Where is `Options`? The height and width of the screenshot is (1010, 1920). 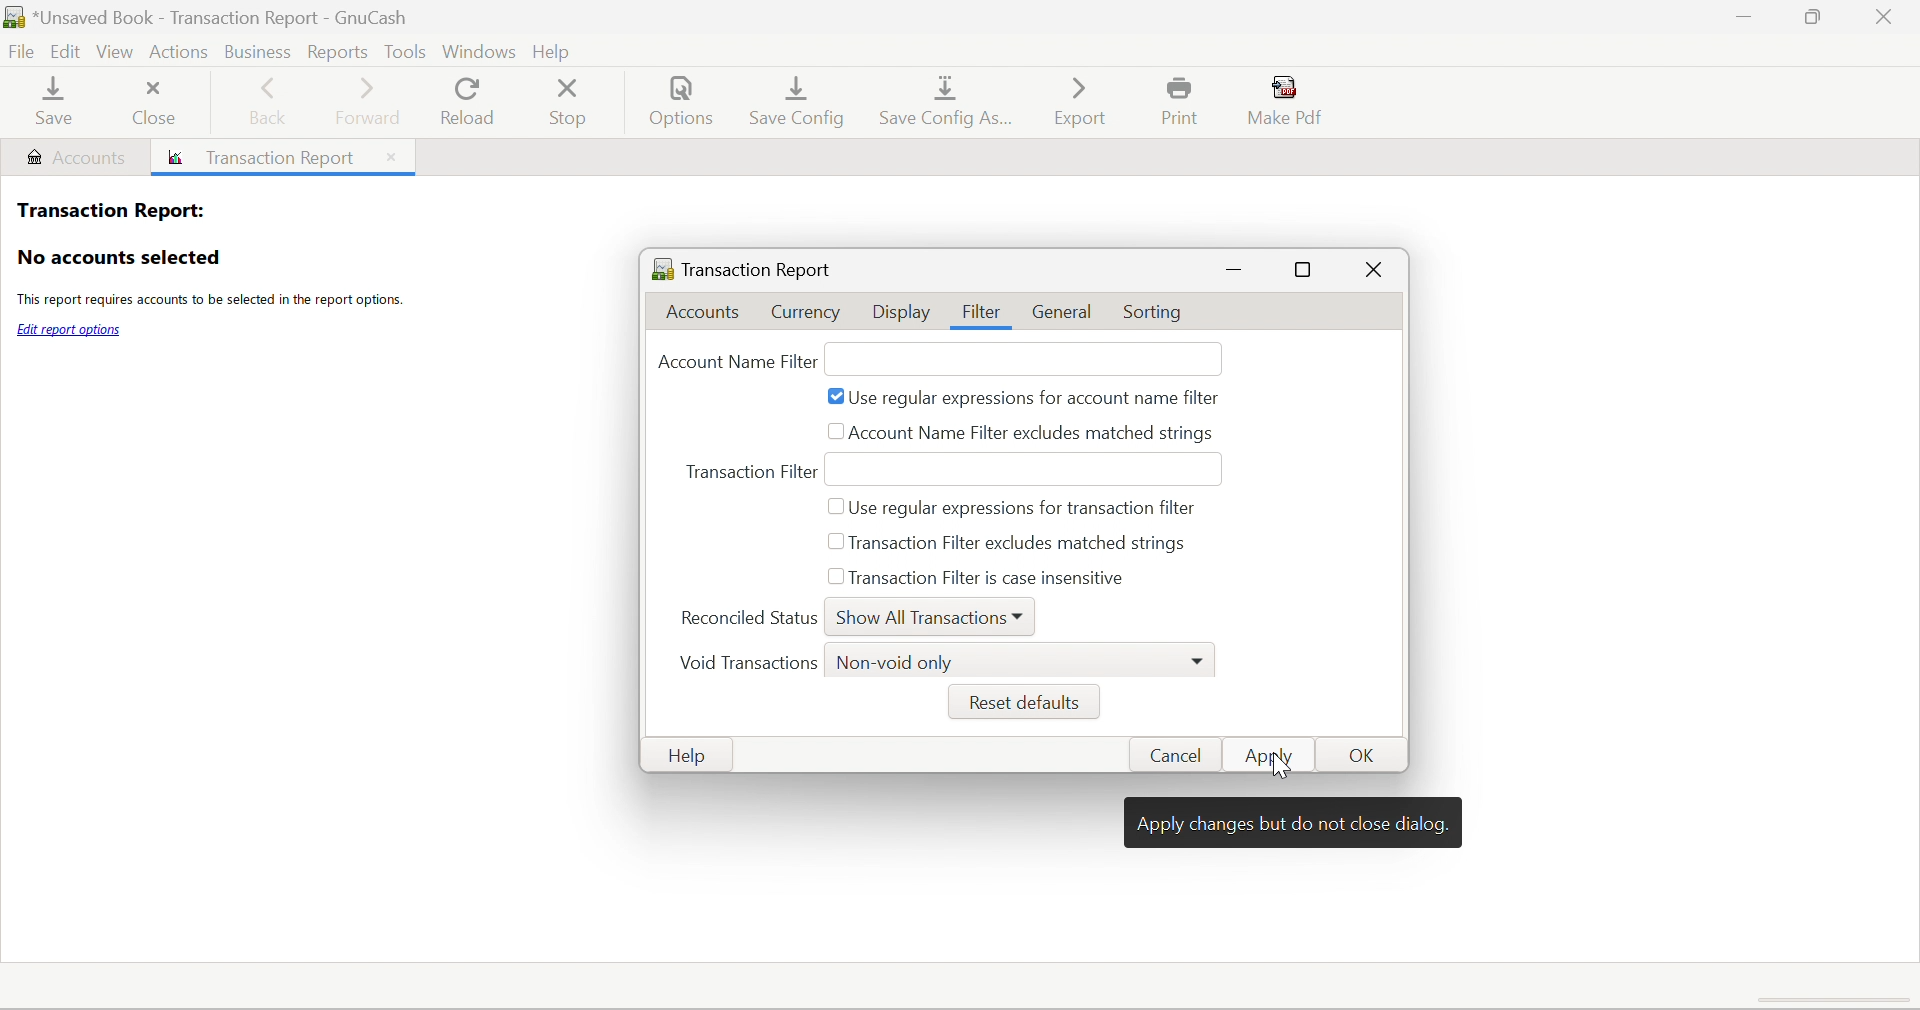
Options is located at coordinates (685, 105).